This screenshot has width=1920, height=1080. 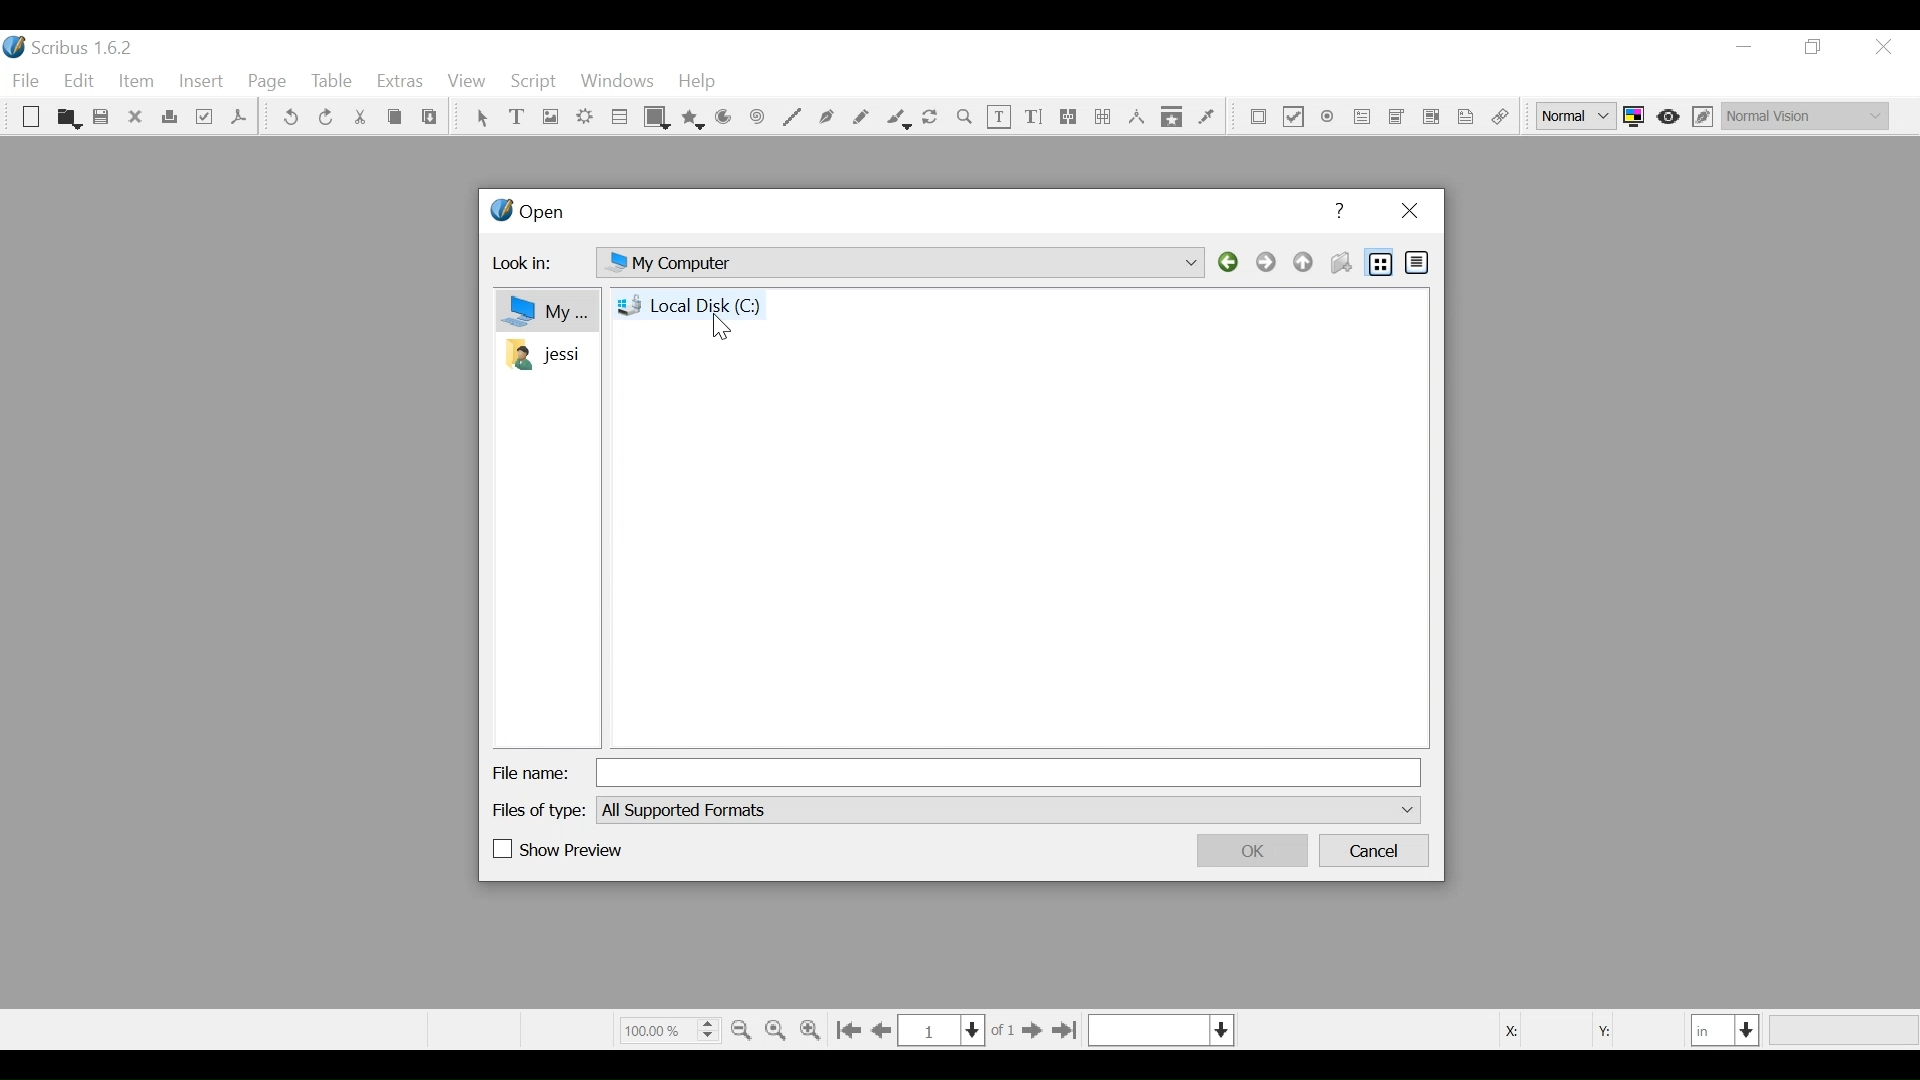 What do you see at coordinates (1033, 117) in the screenshot?
I see `Edit Content Text Story Editor` at bounding box center [1033, 117].